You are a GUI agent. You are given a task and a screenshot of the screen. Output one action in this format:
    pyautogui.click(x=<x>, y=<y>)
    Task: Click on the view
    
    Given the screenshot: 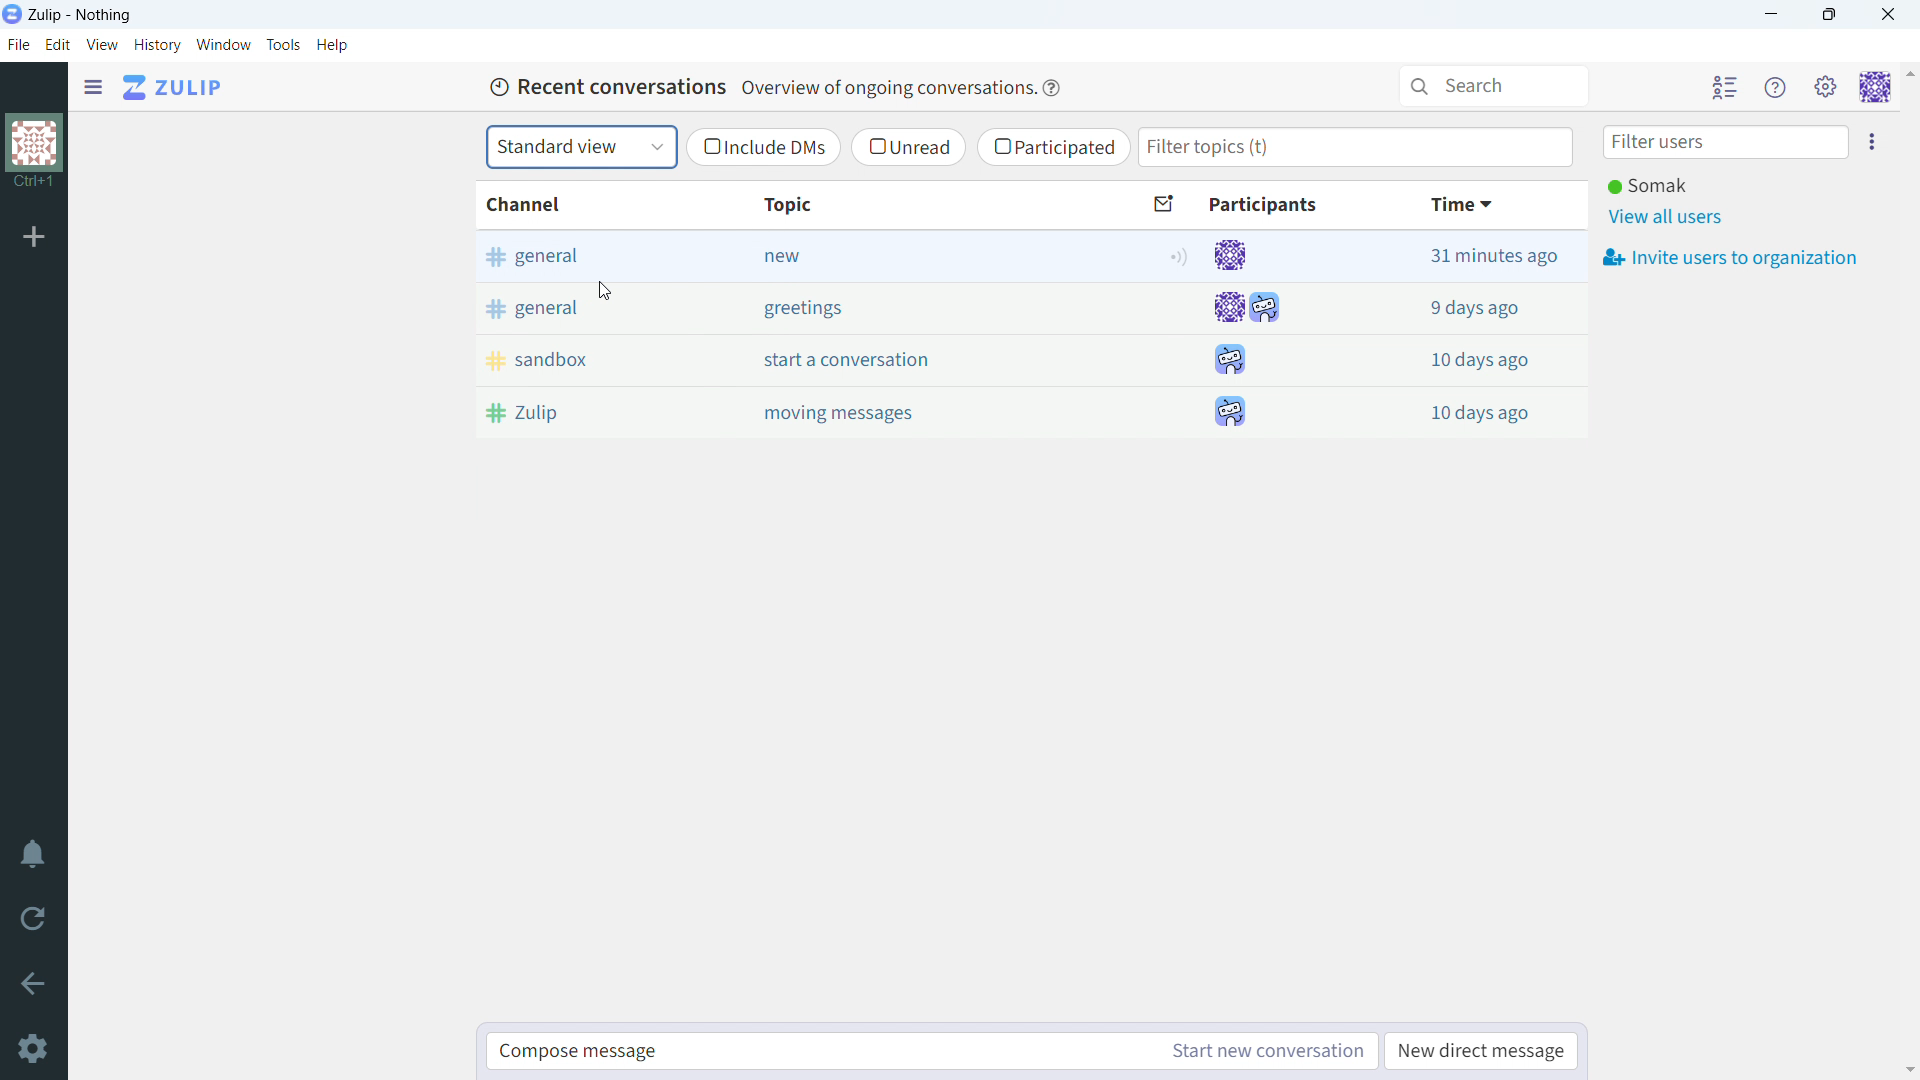 What is the action you would take?
    pyautogui.click(x=103, y=44)
    